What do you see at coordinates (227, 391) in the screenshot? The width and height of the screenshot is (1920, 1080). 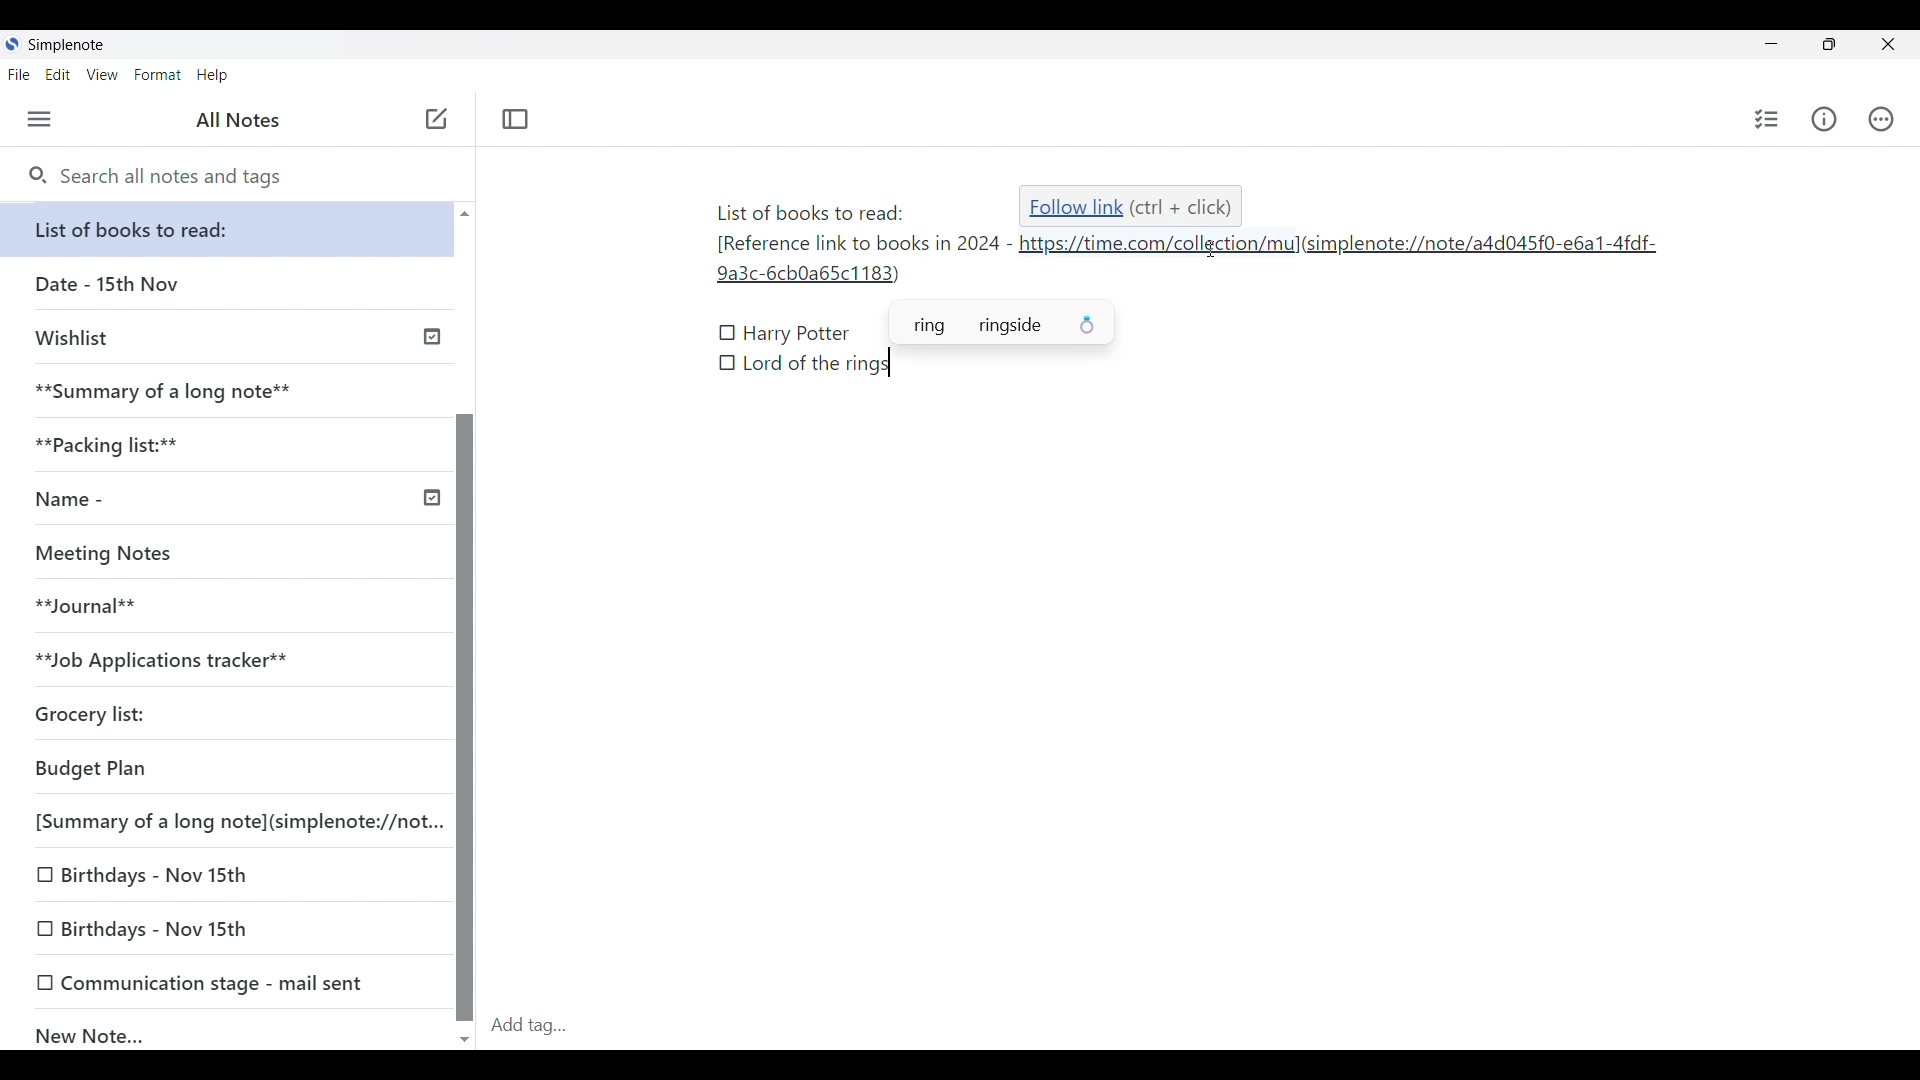 I see `**Summary of a long note**` at bounding box center [227, 391].